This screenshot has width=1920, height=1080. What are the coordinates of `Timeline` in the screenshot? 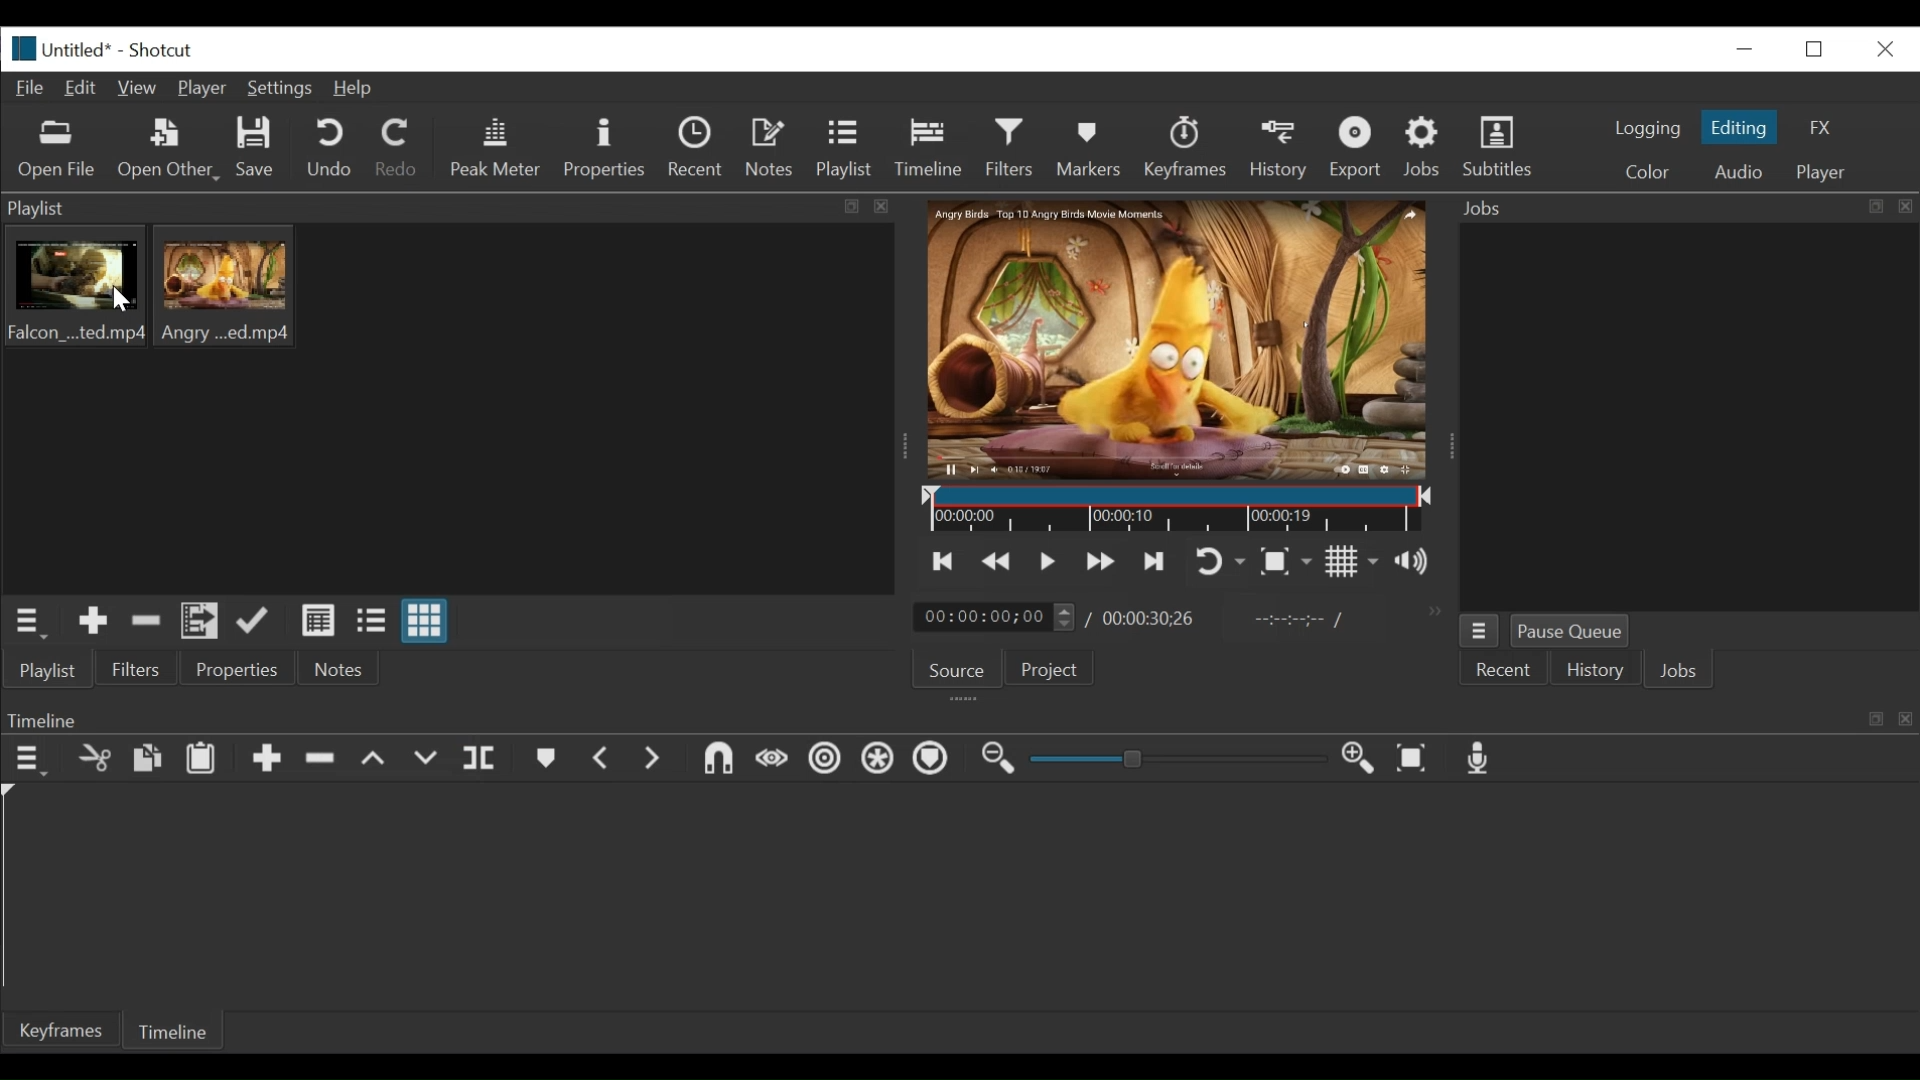 It's located at (177, 1028).